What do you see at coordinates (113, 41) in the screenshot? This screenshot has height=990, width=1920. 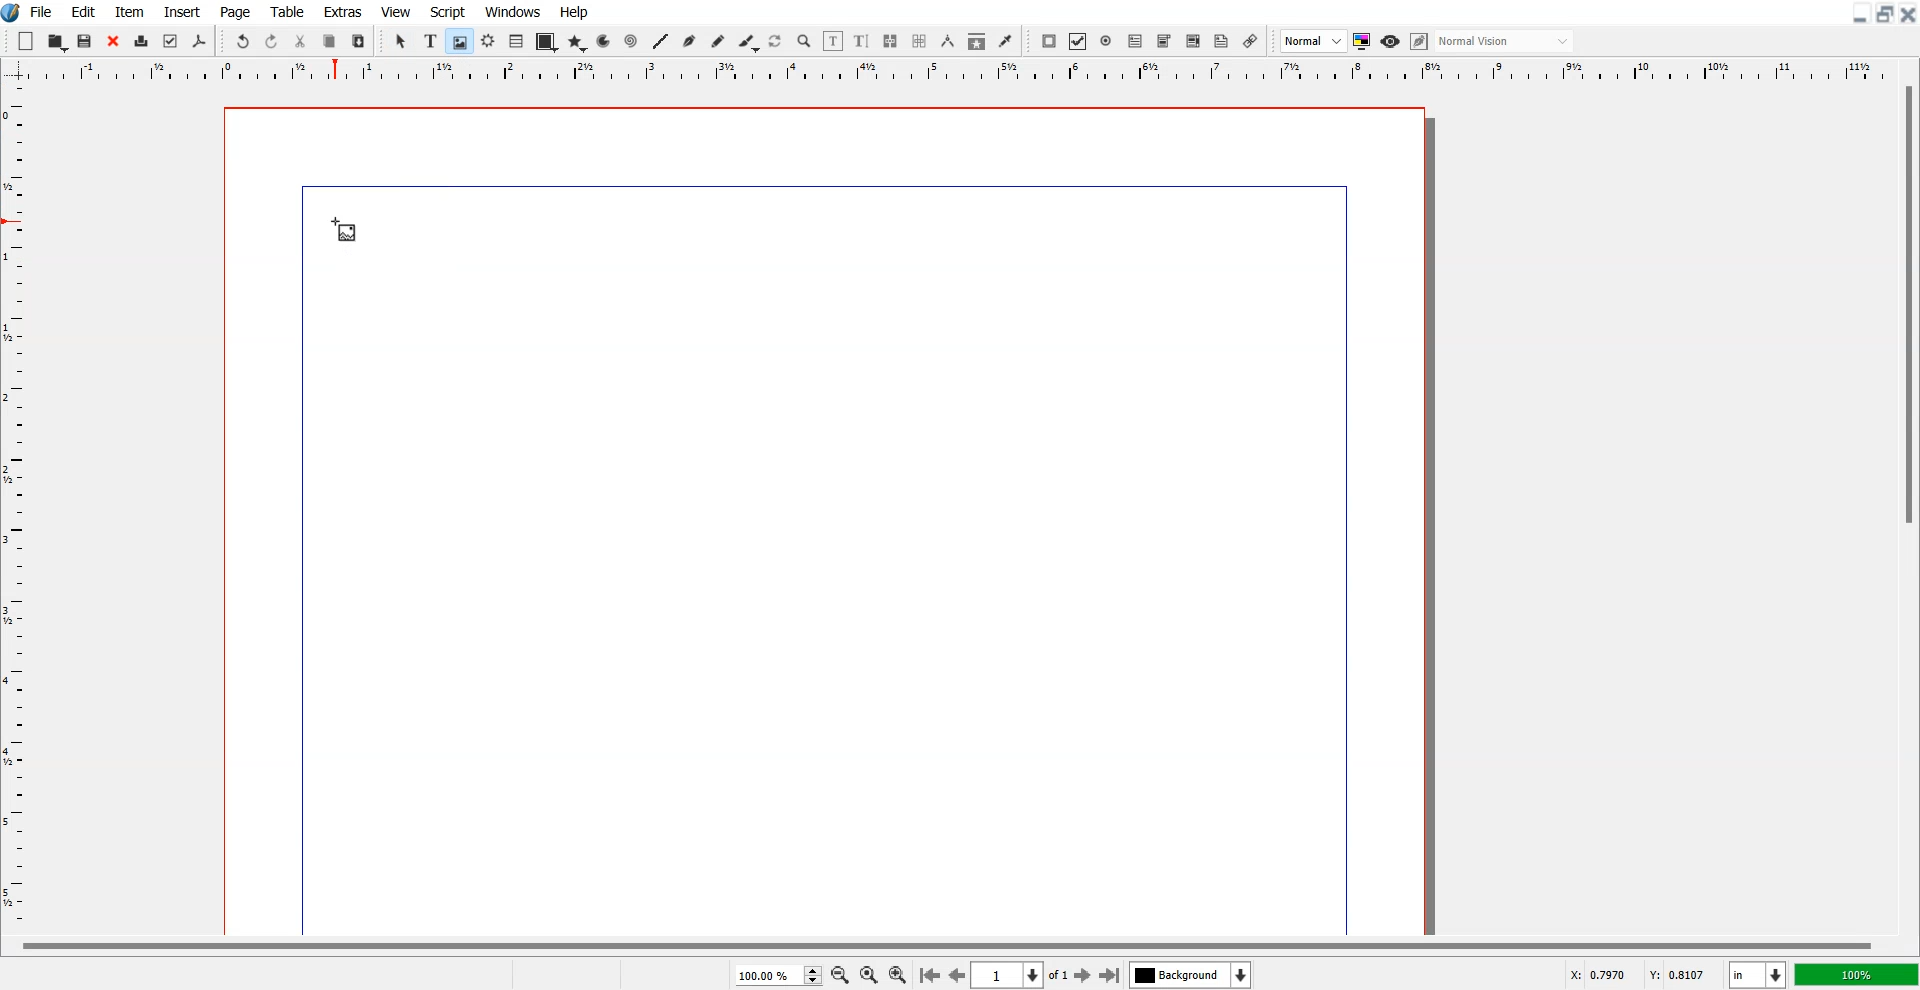 I see `Close` at bounding box center [113, 41].